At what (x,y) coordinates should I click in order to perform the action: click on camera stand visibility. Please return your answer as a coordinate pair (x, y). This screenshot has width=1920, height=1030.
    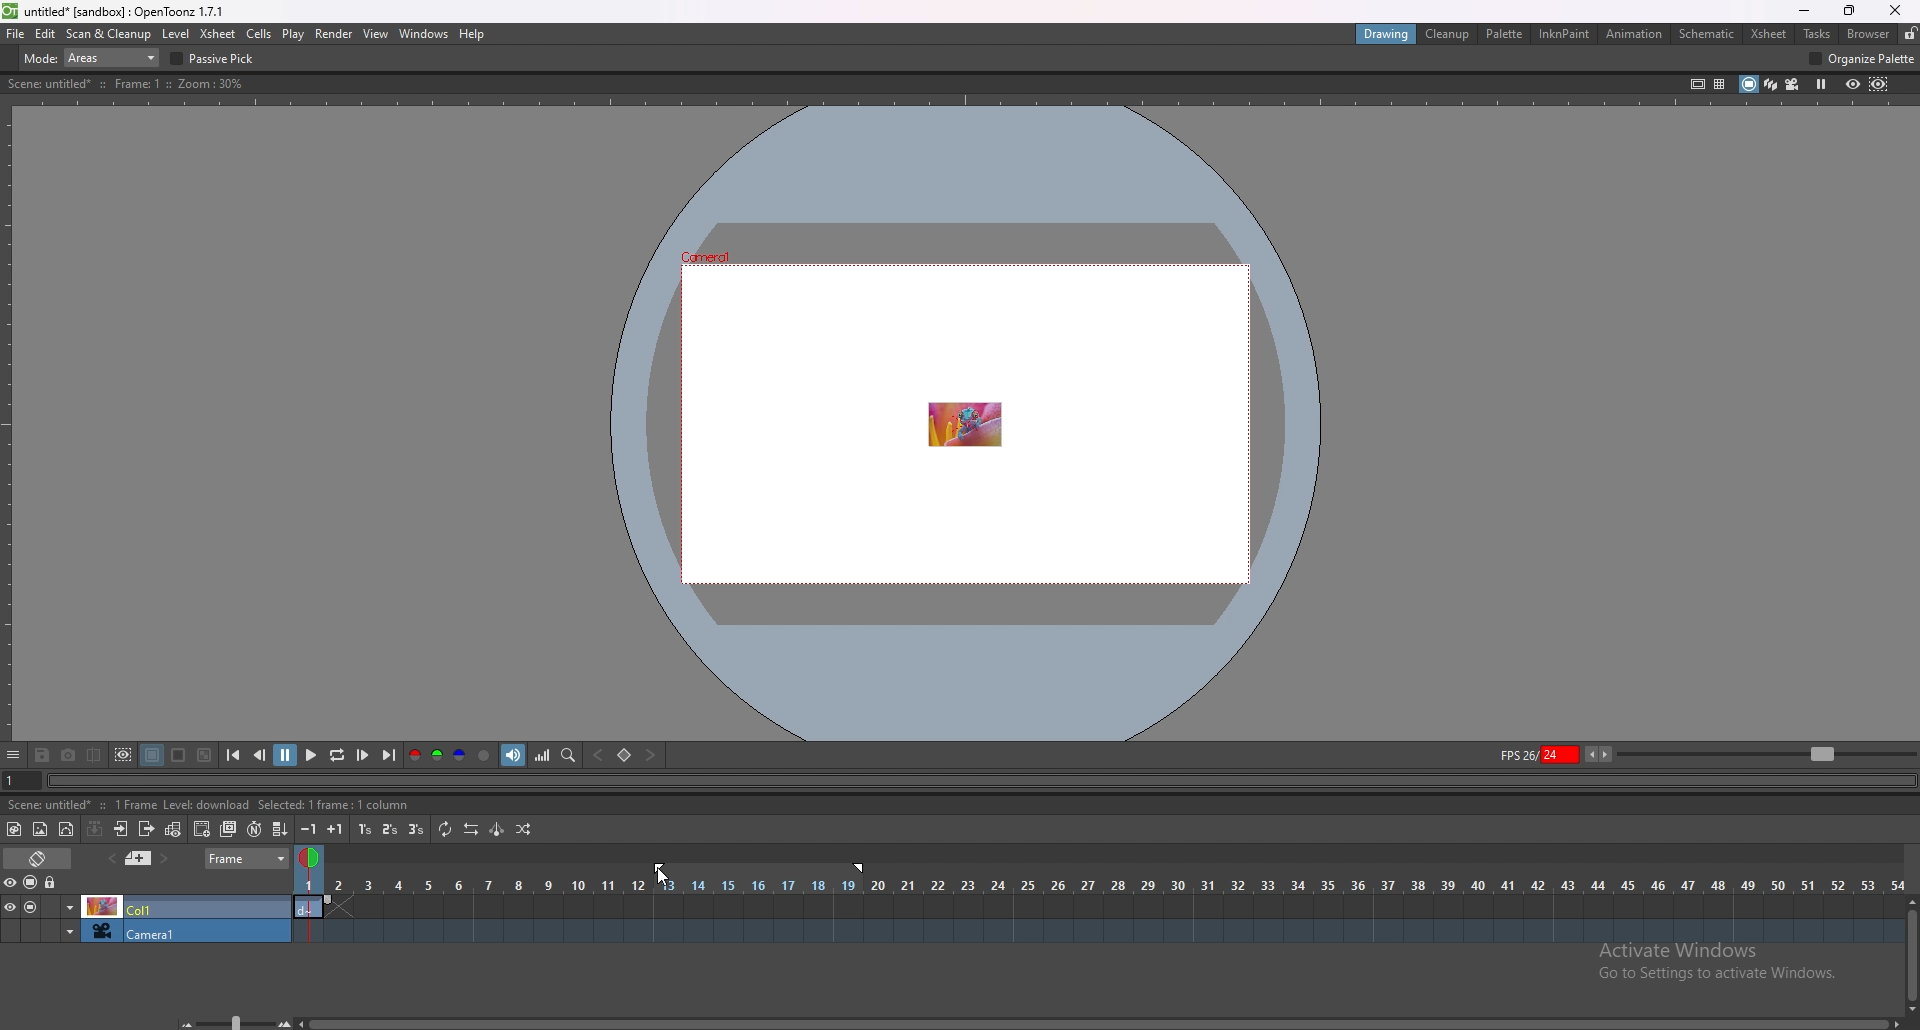
    Looking at the image, I should click on (32, 883).